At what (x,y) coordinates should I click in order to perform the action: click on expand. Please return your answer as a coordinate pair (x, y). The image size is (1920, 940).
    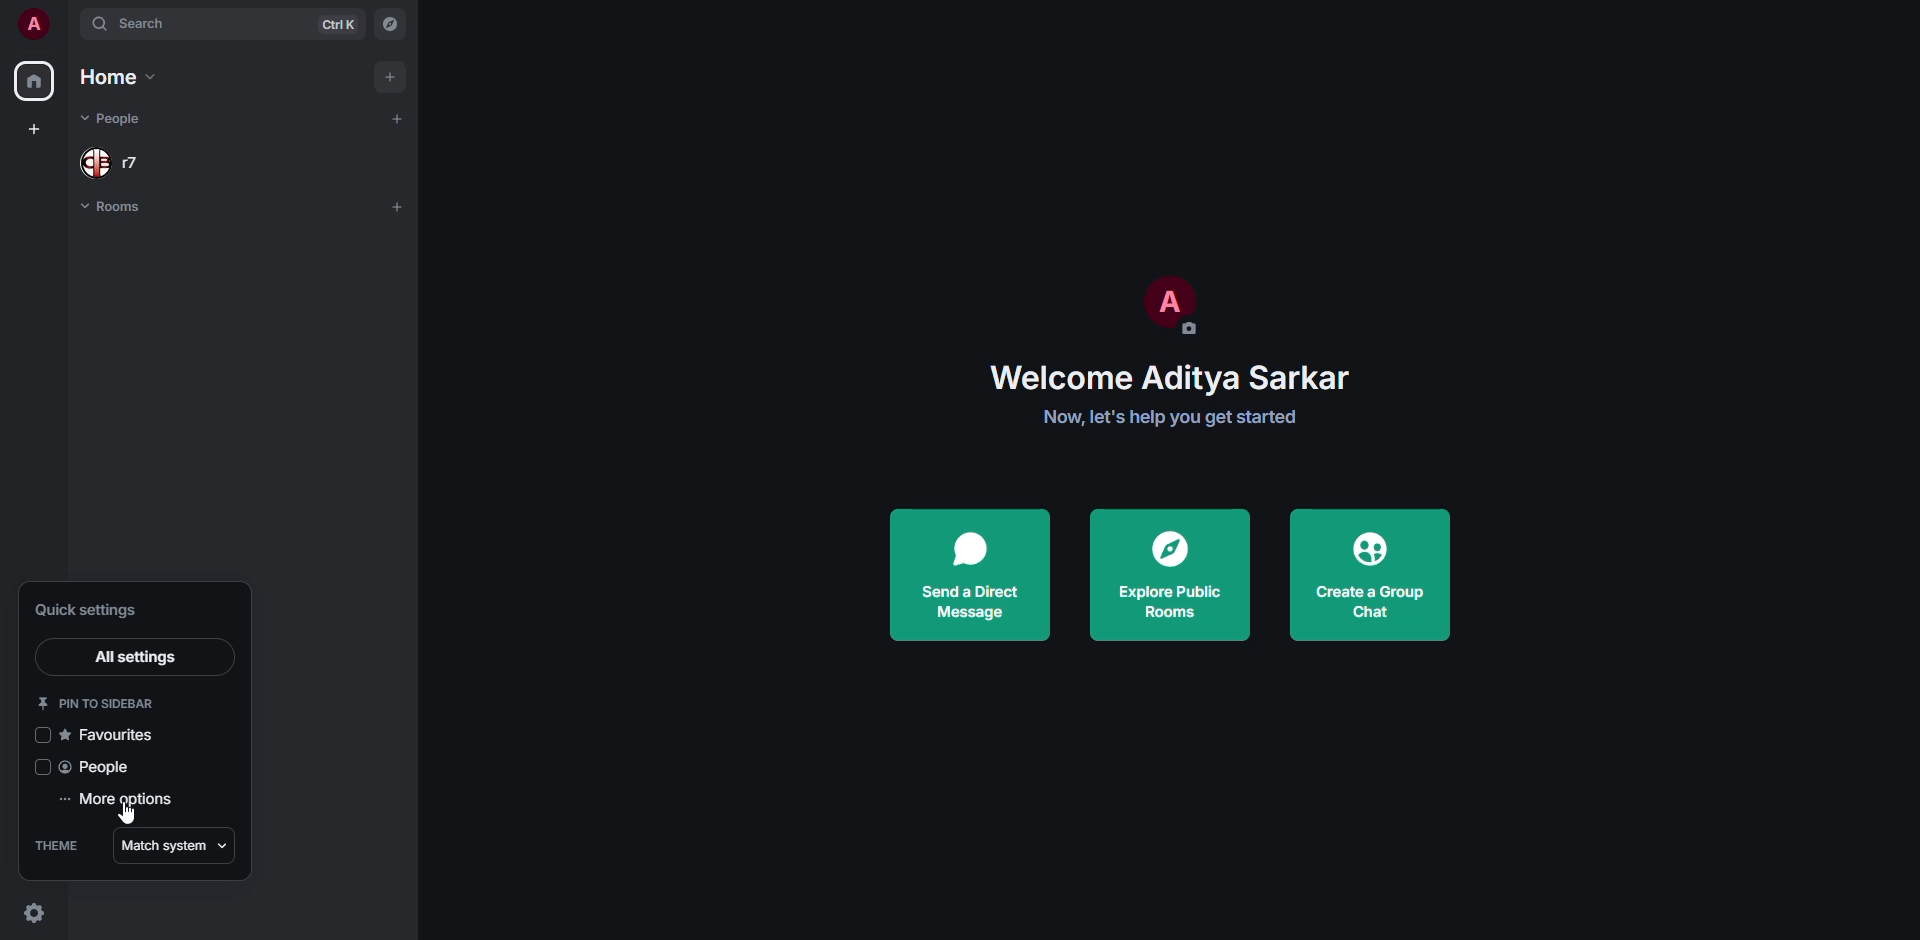
    Looking at the image, I should click on (68, 22).